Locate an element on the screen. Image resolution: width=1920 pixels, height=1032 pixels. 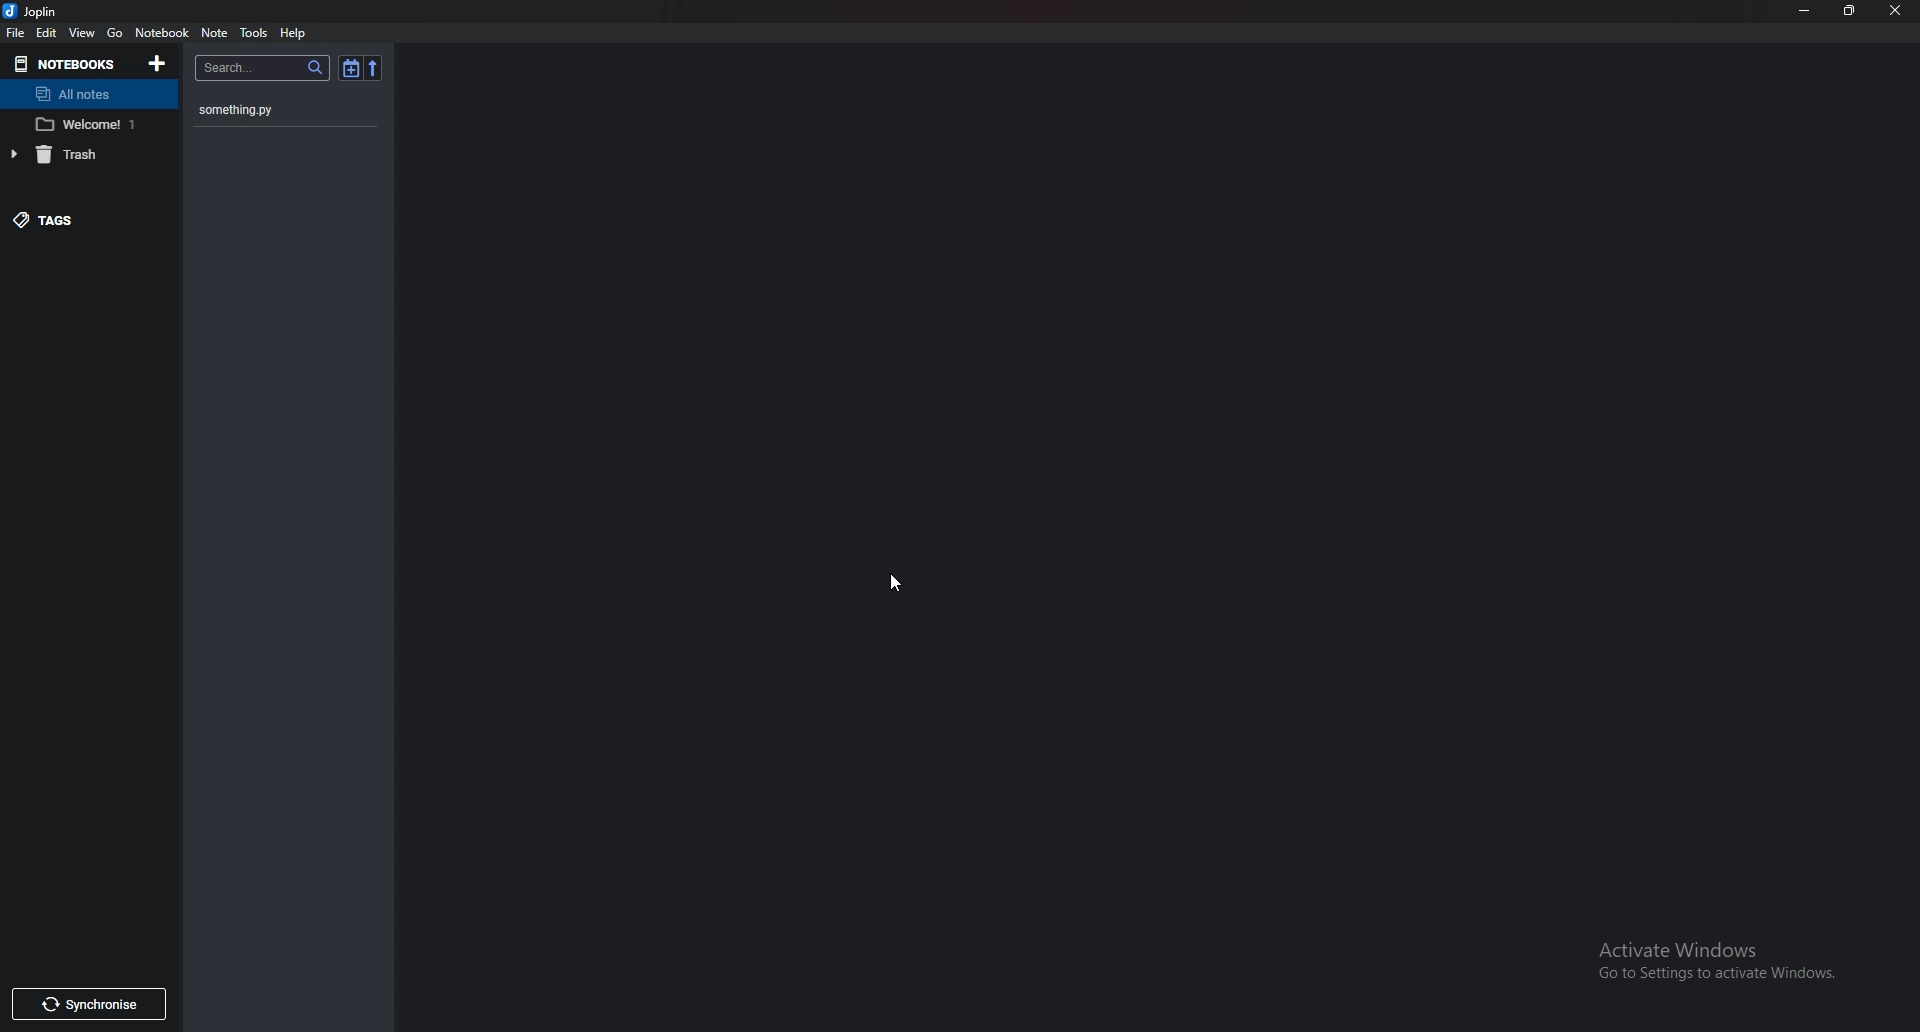
something.py is located at coordinates (272, 110).